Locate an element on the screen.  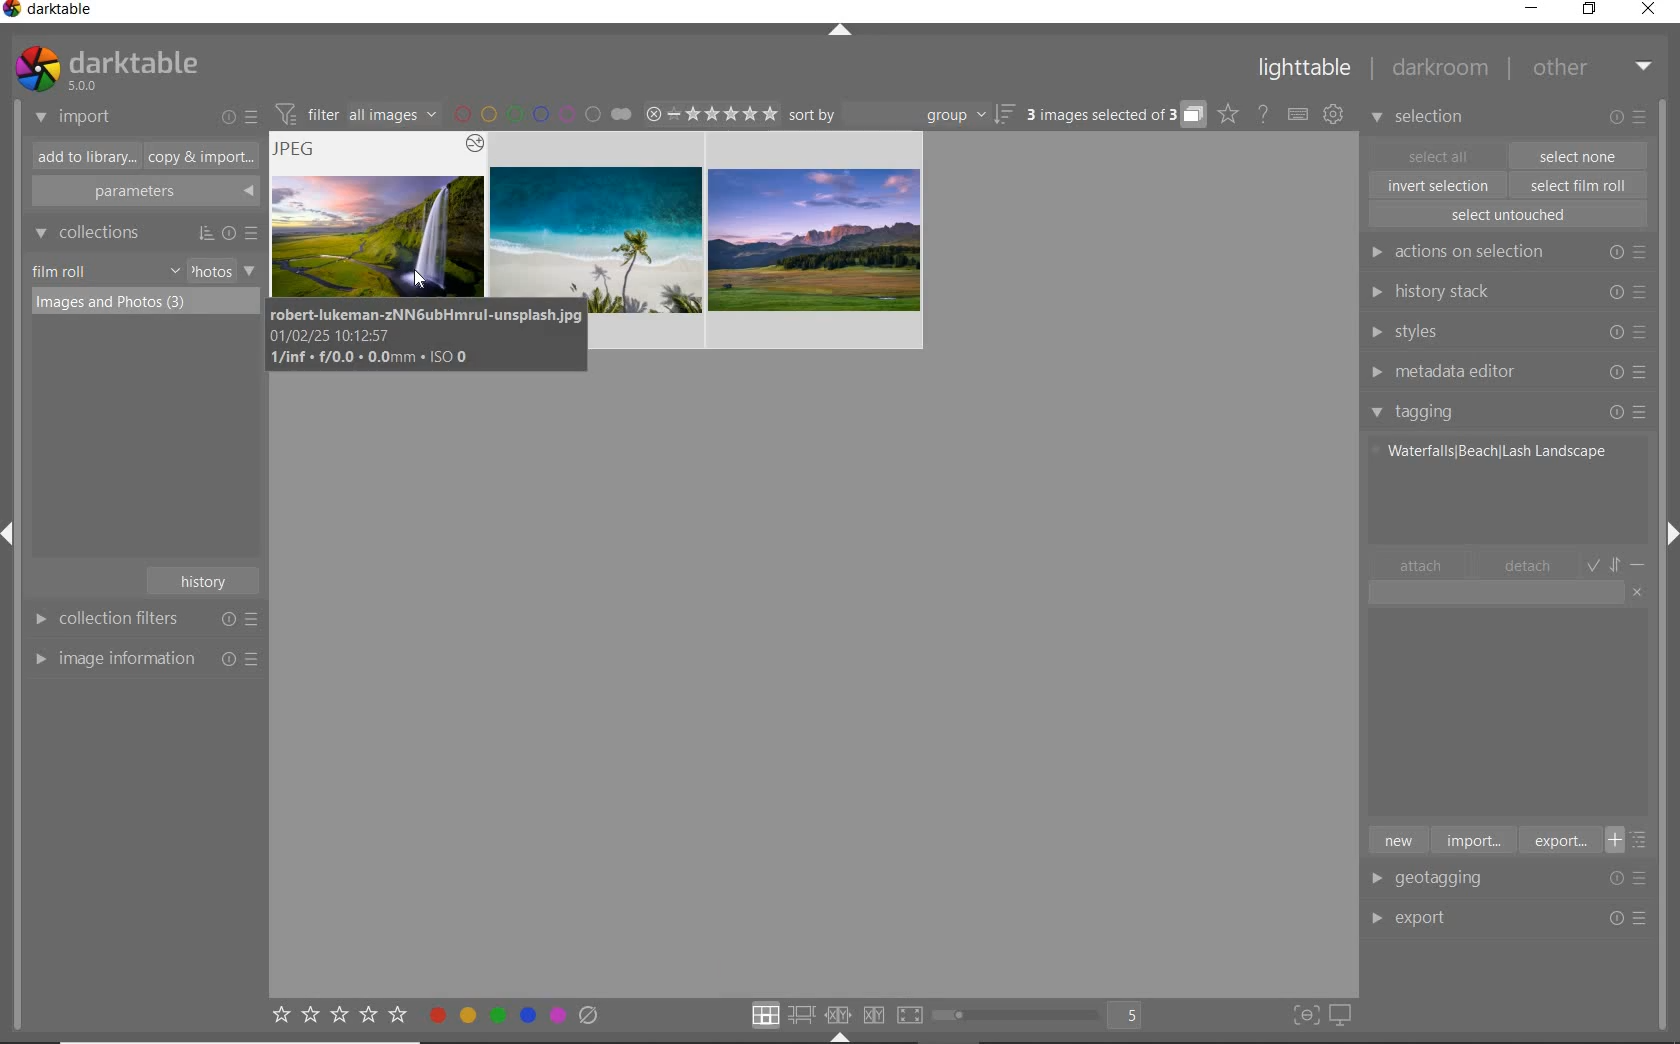
history stack is located at coordinates (1505, 291).